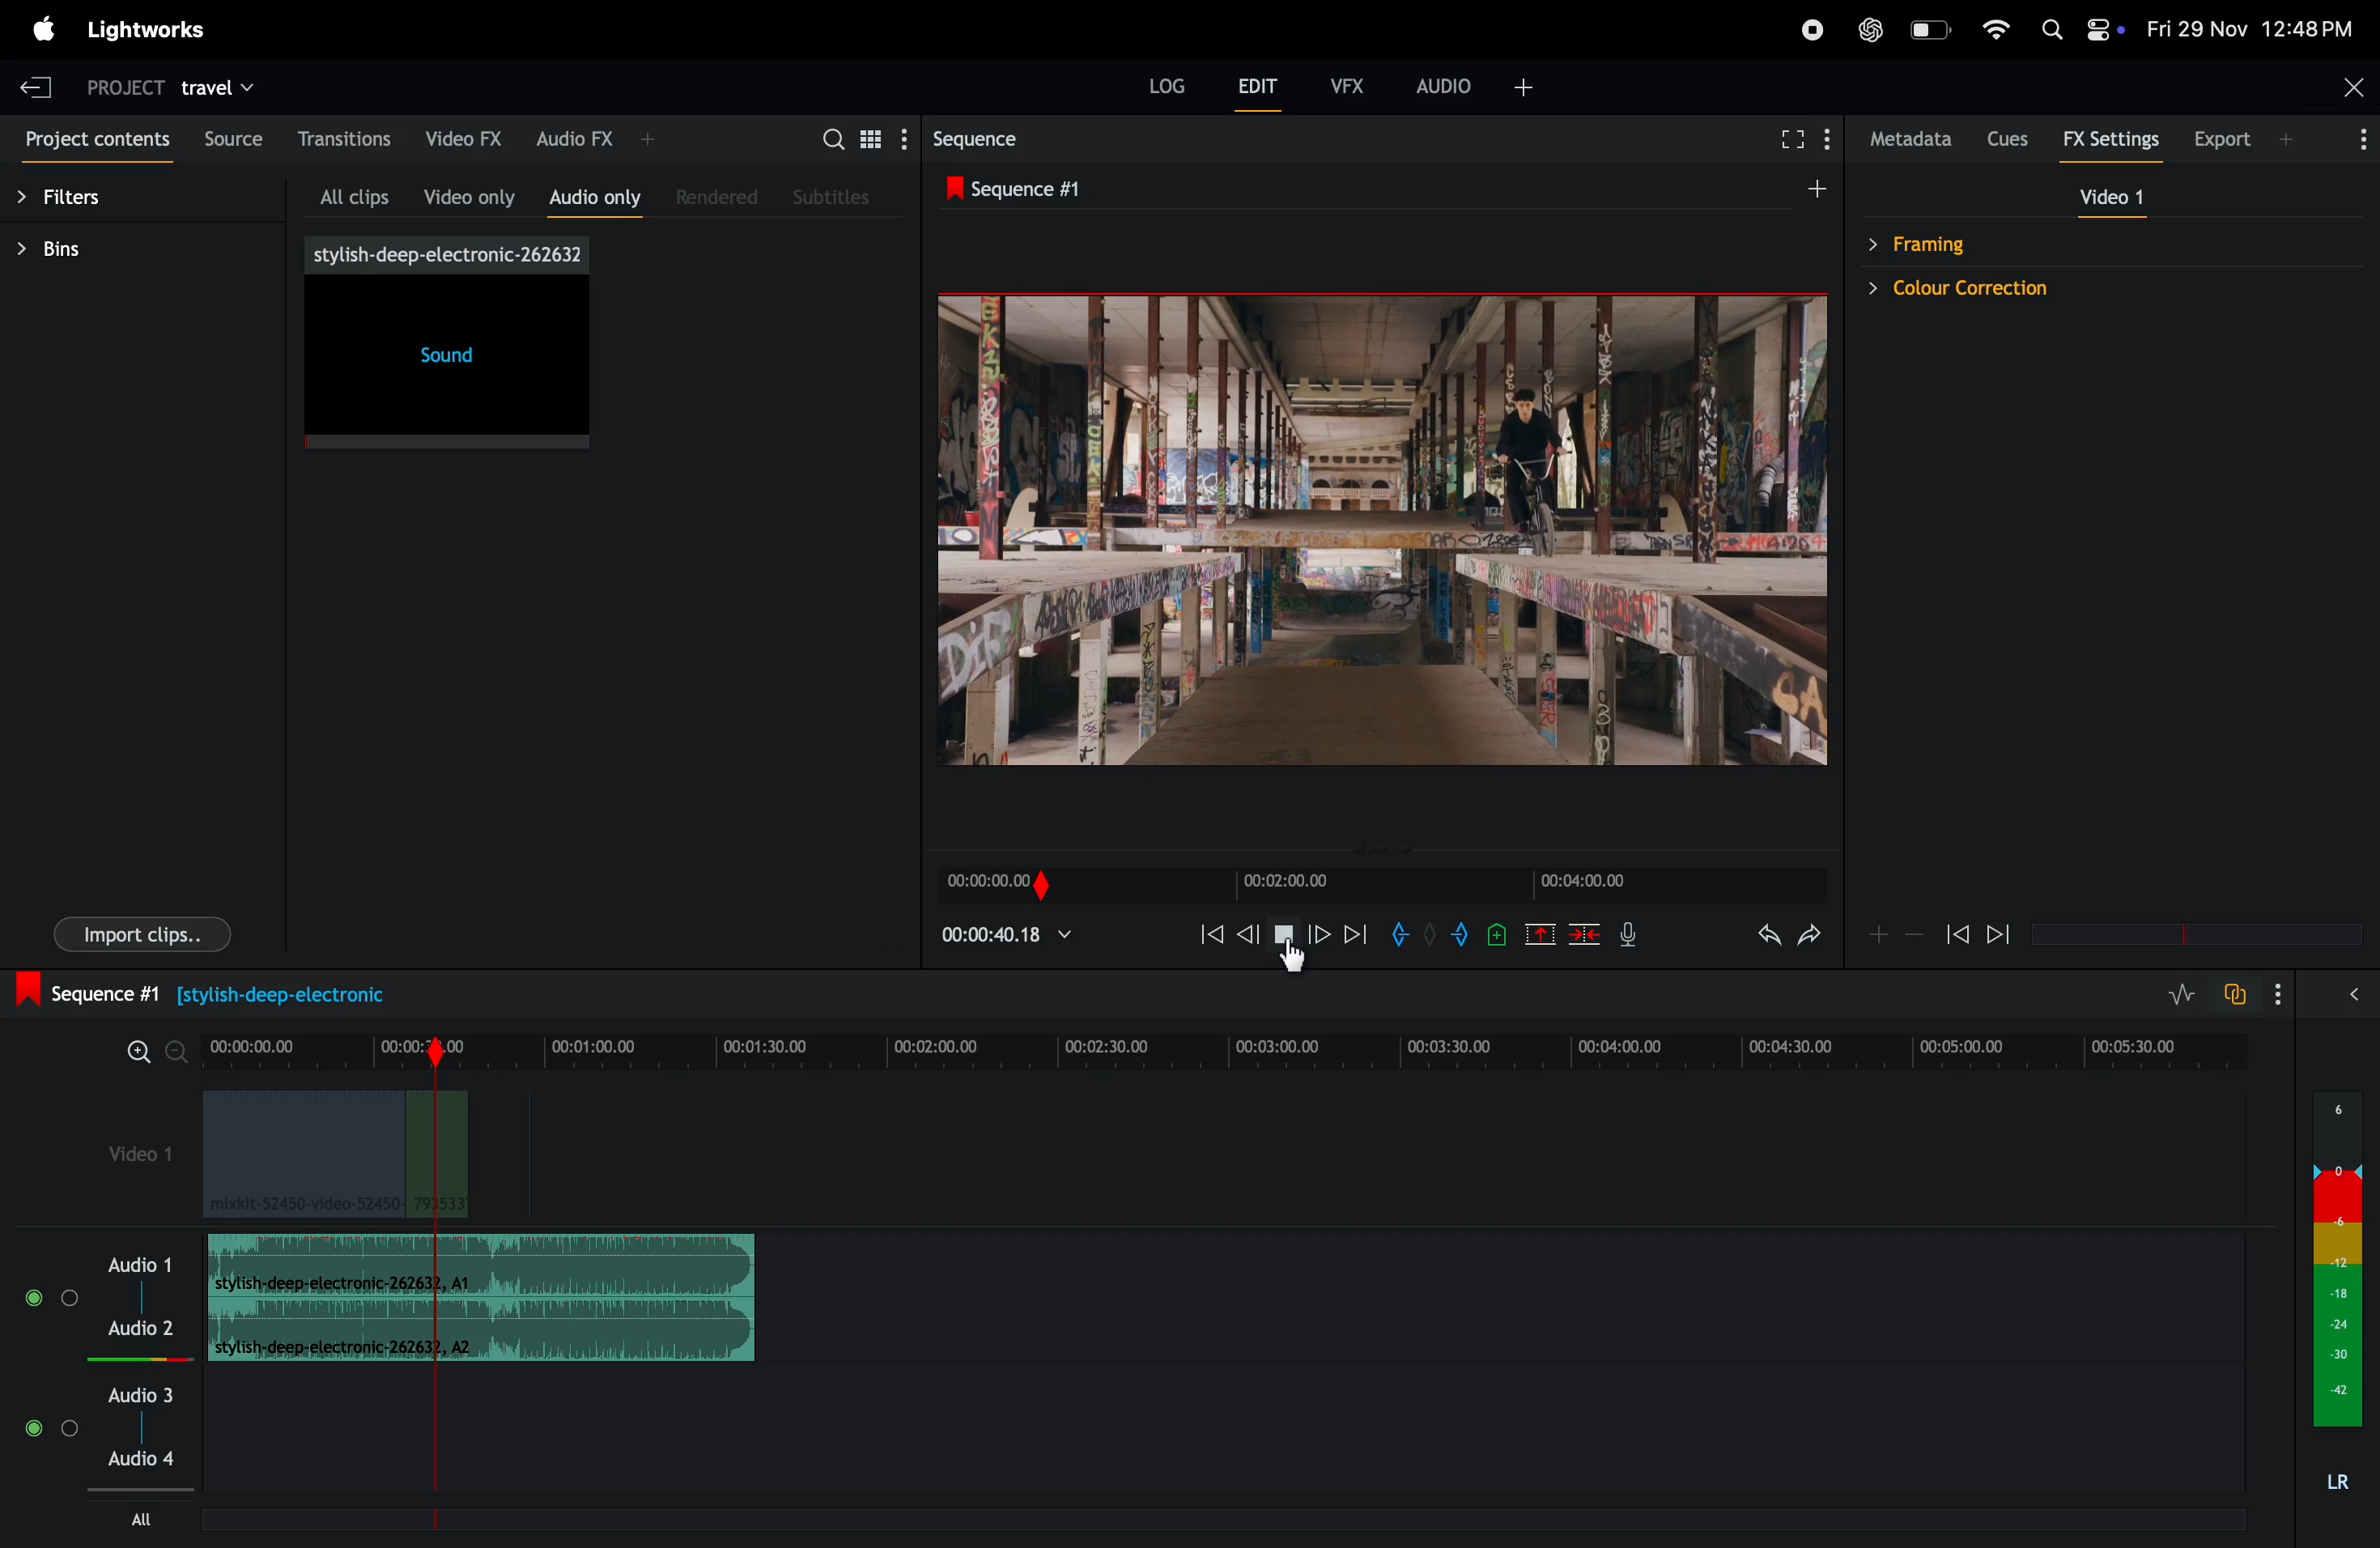 This screenshot has height=1548, width=2380. What do you see at coordinates (1997, 28) in the screenshot?
I see `wifi` at bounding box center [1997, 28].